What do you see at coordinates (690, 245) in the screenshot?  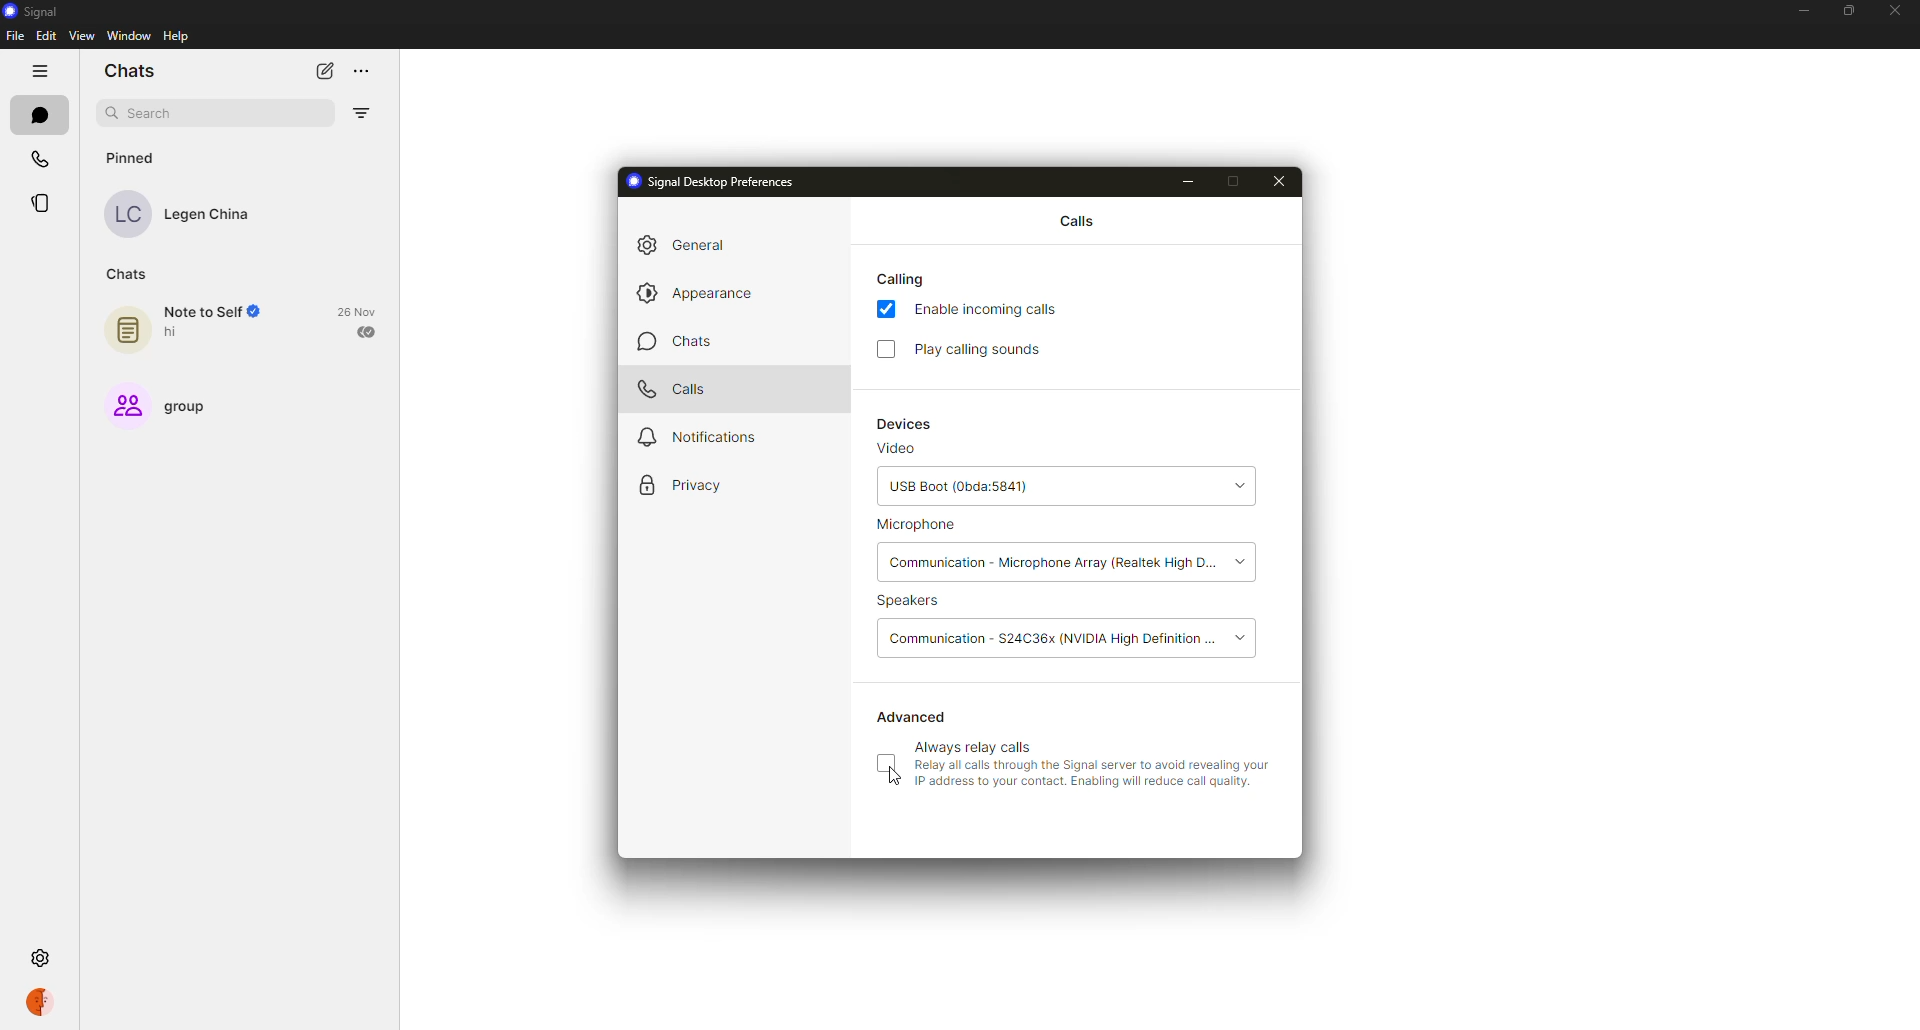 I see `general` at bounding box center [690, 245].